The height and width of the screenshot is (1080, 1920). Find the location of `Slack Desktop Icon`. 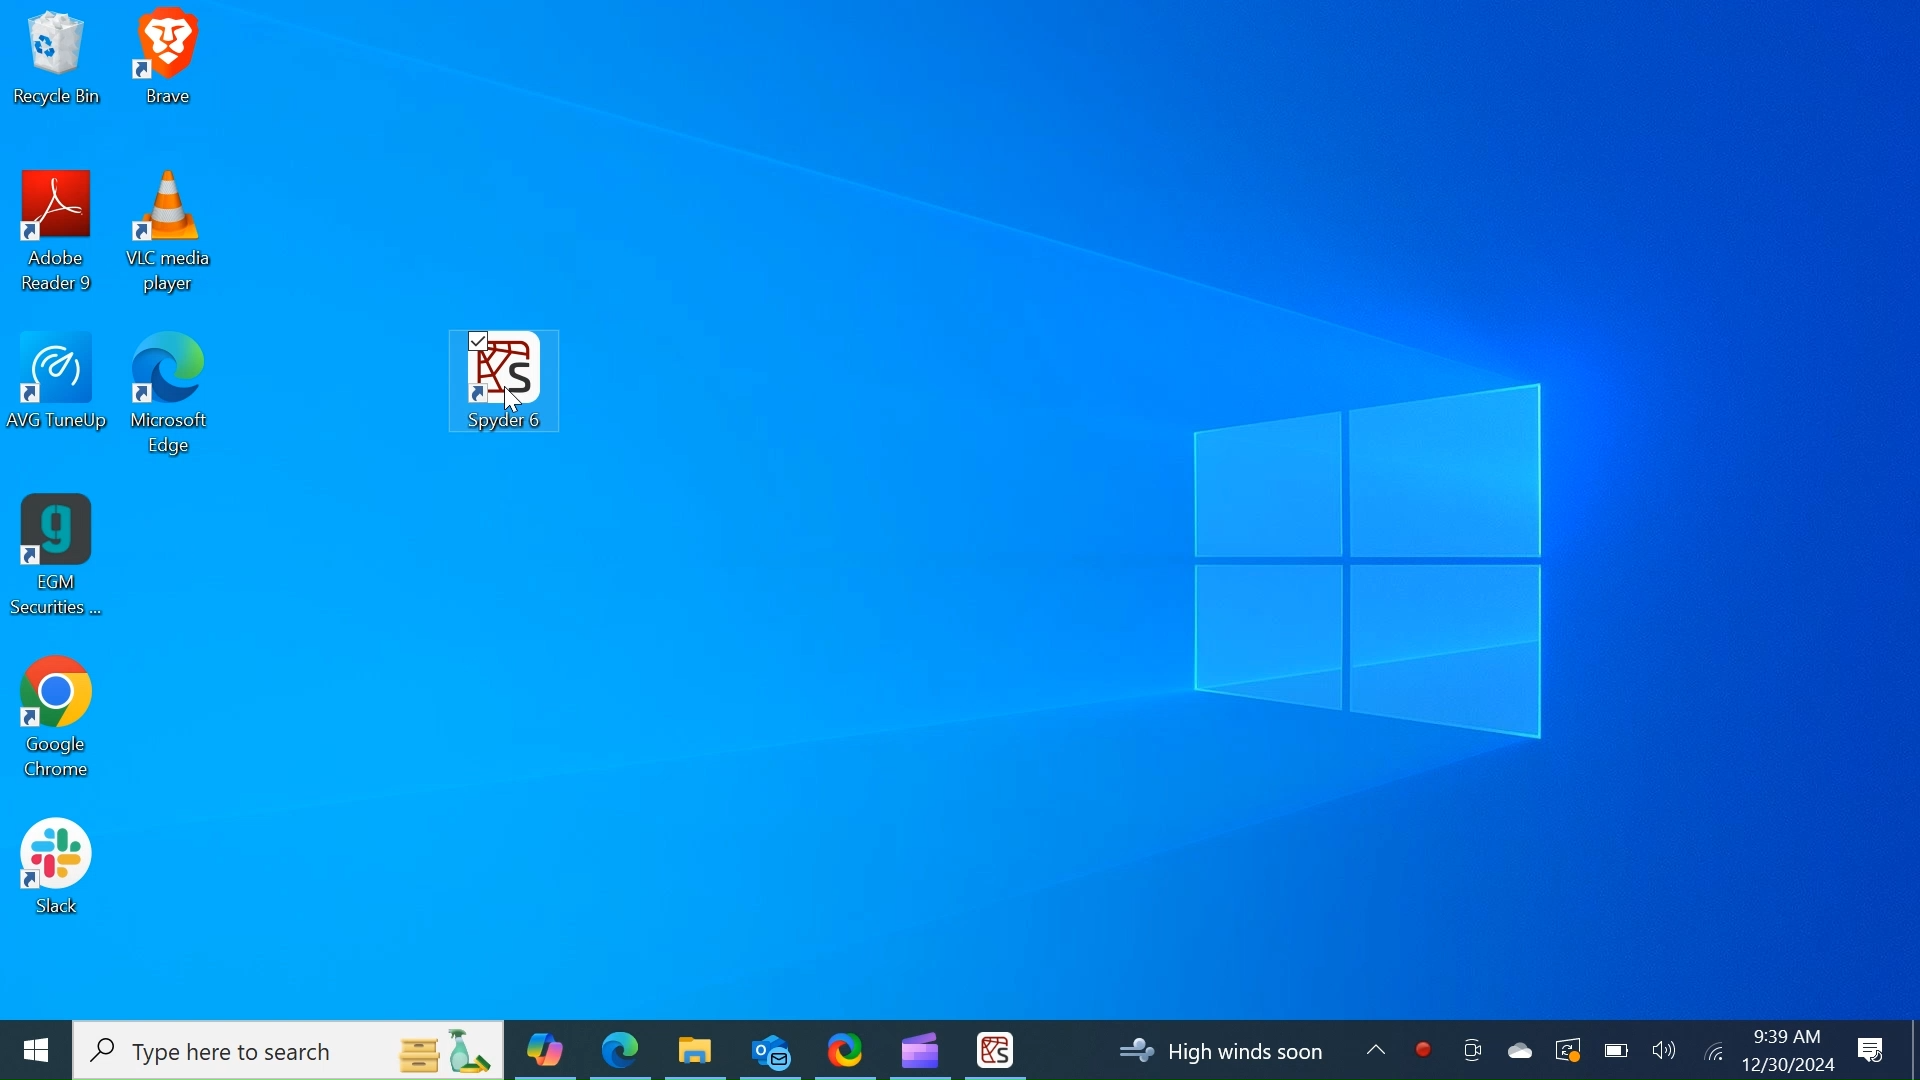

Slack Desktop Icon is located at coordinates (56, 870).